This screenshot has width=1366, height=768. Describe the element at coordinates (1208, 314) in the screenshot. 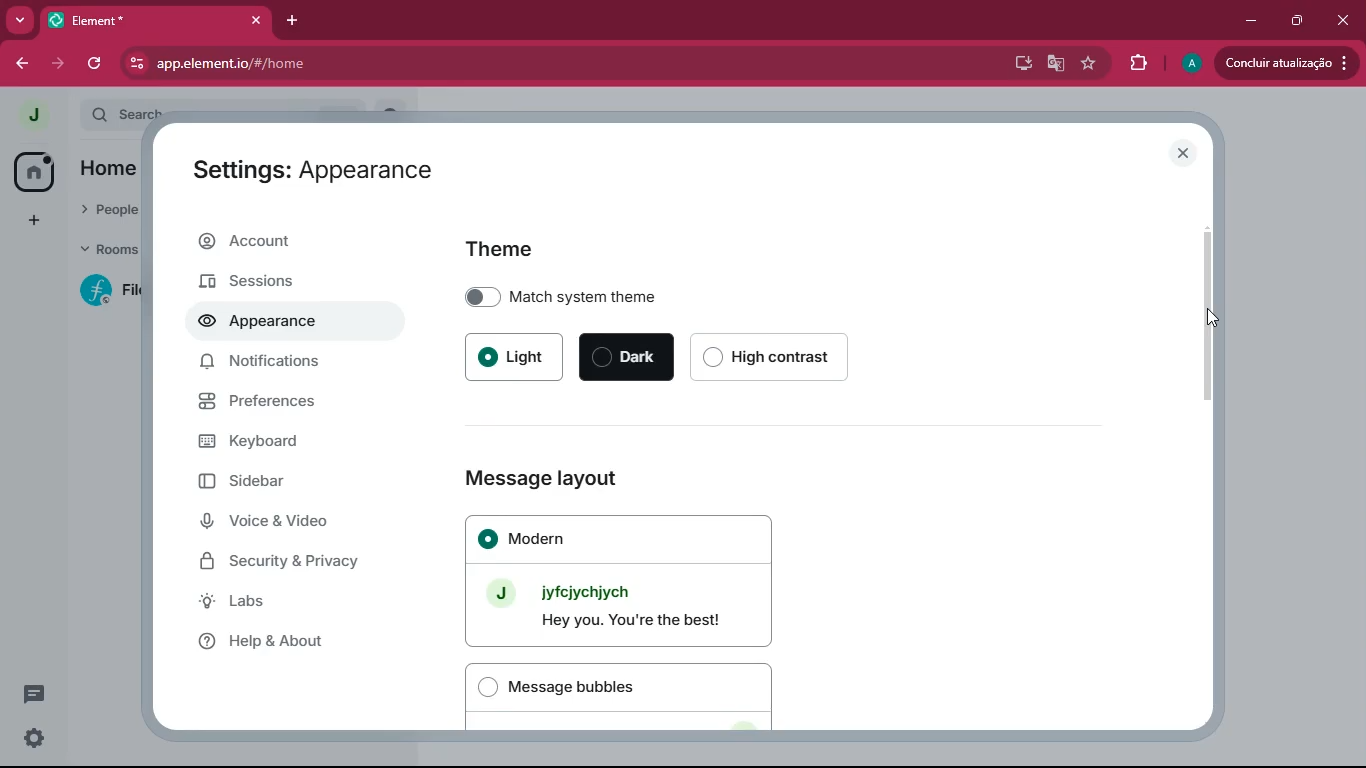

I see `scroll ` at that location.